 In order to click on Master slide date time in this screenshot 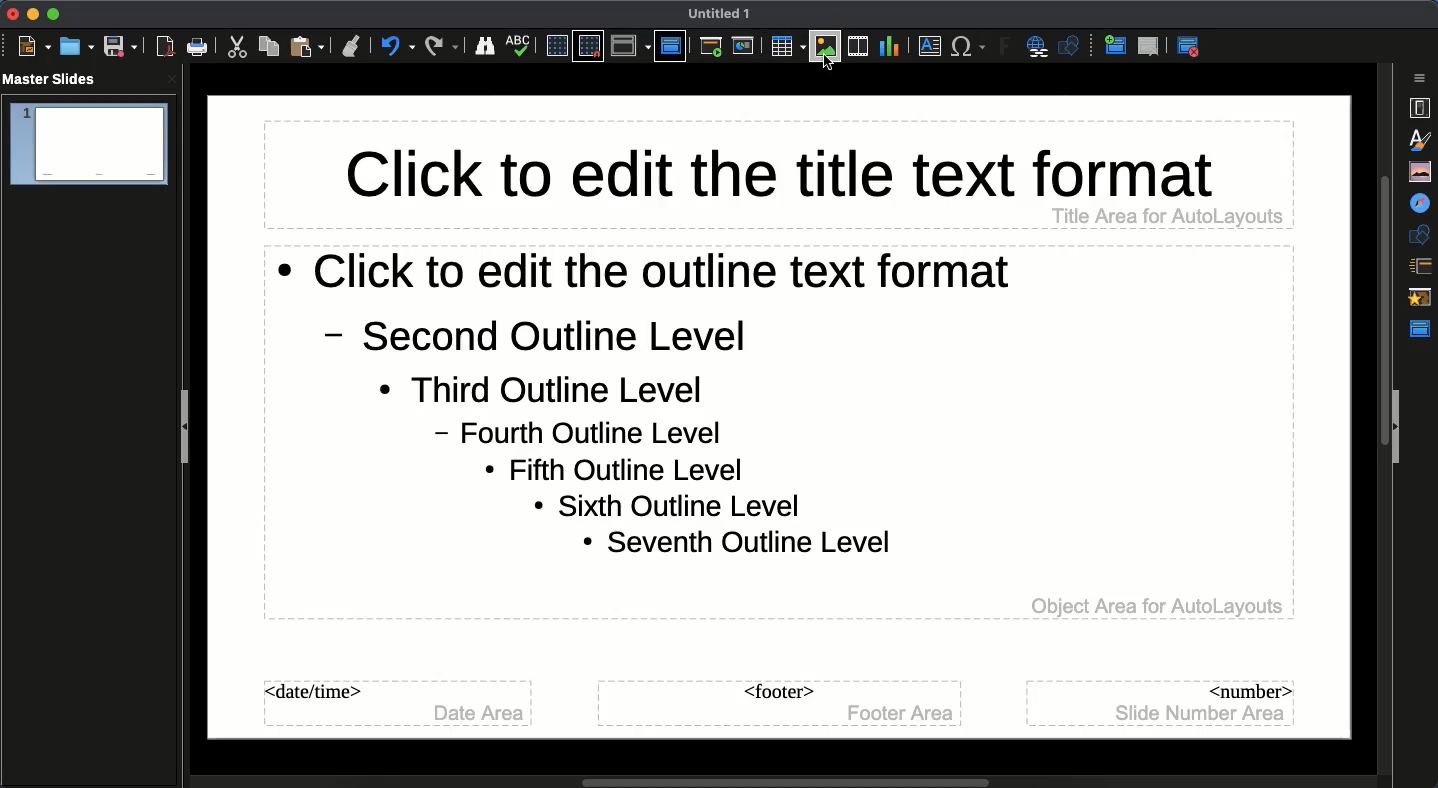, I will do `click(394, 704)`.